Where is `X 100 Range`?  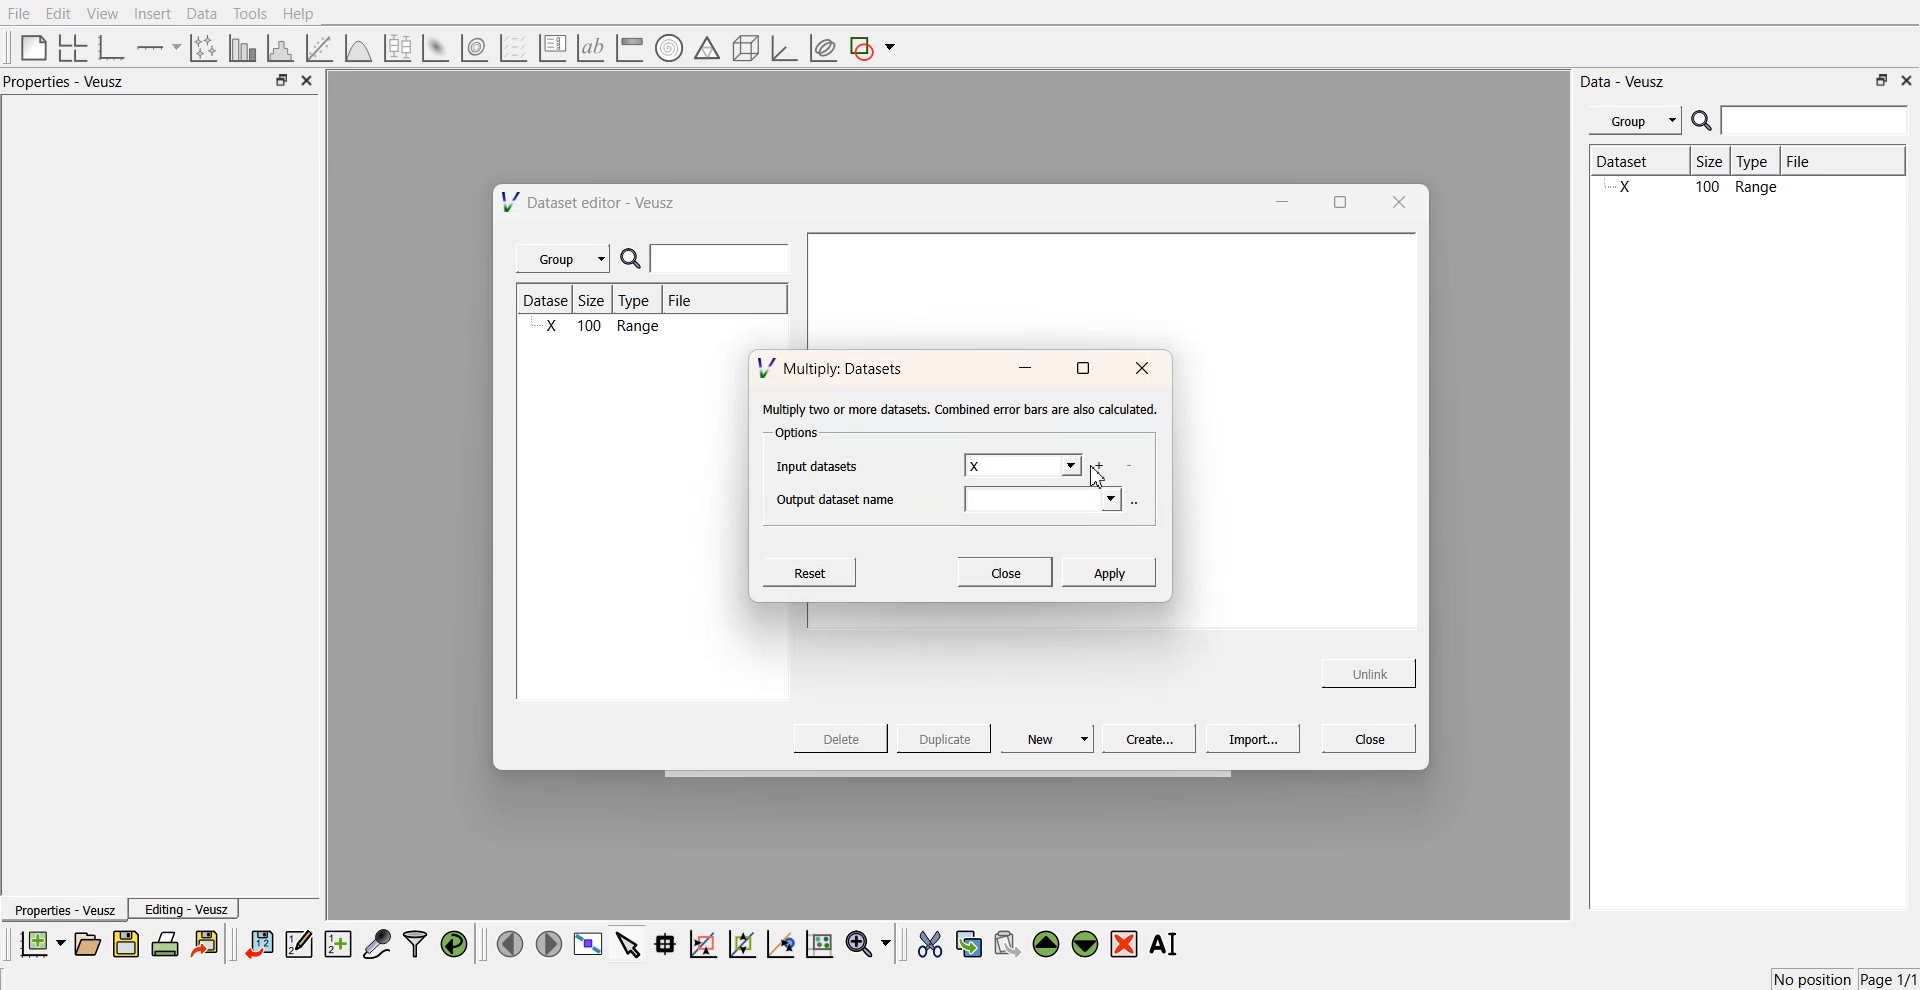
X 100 Range is located at coordinates (600, 328).